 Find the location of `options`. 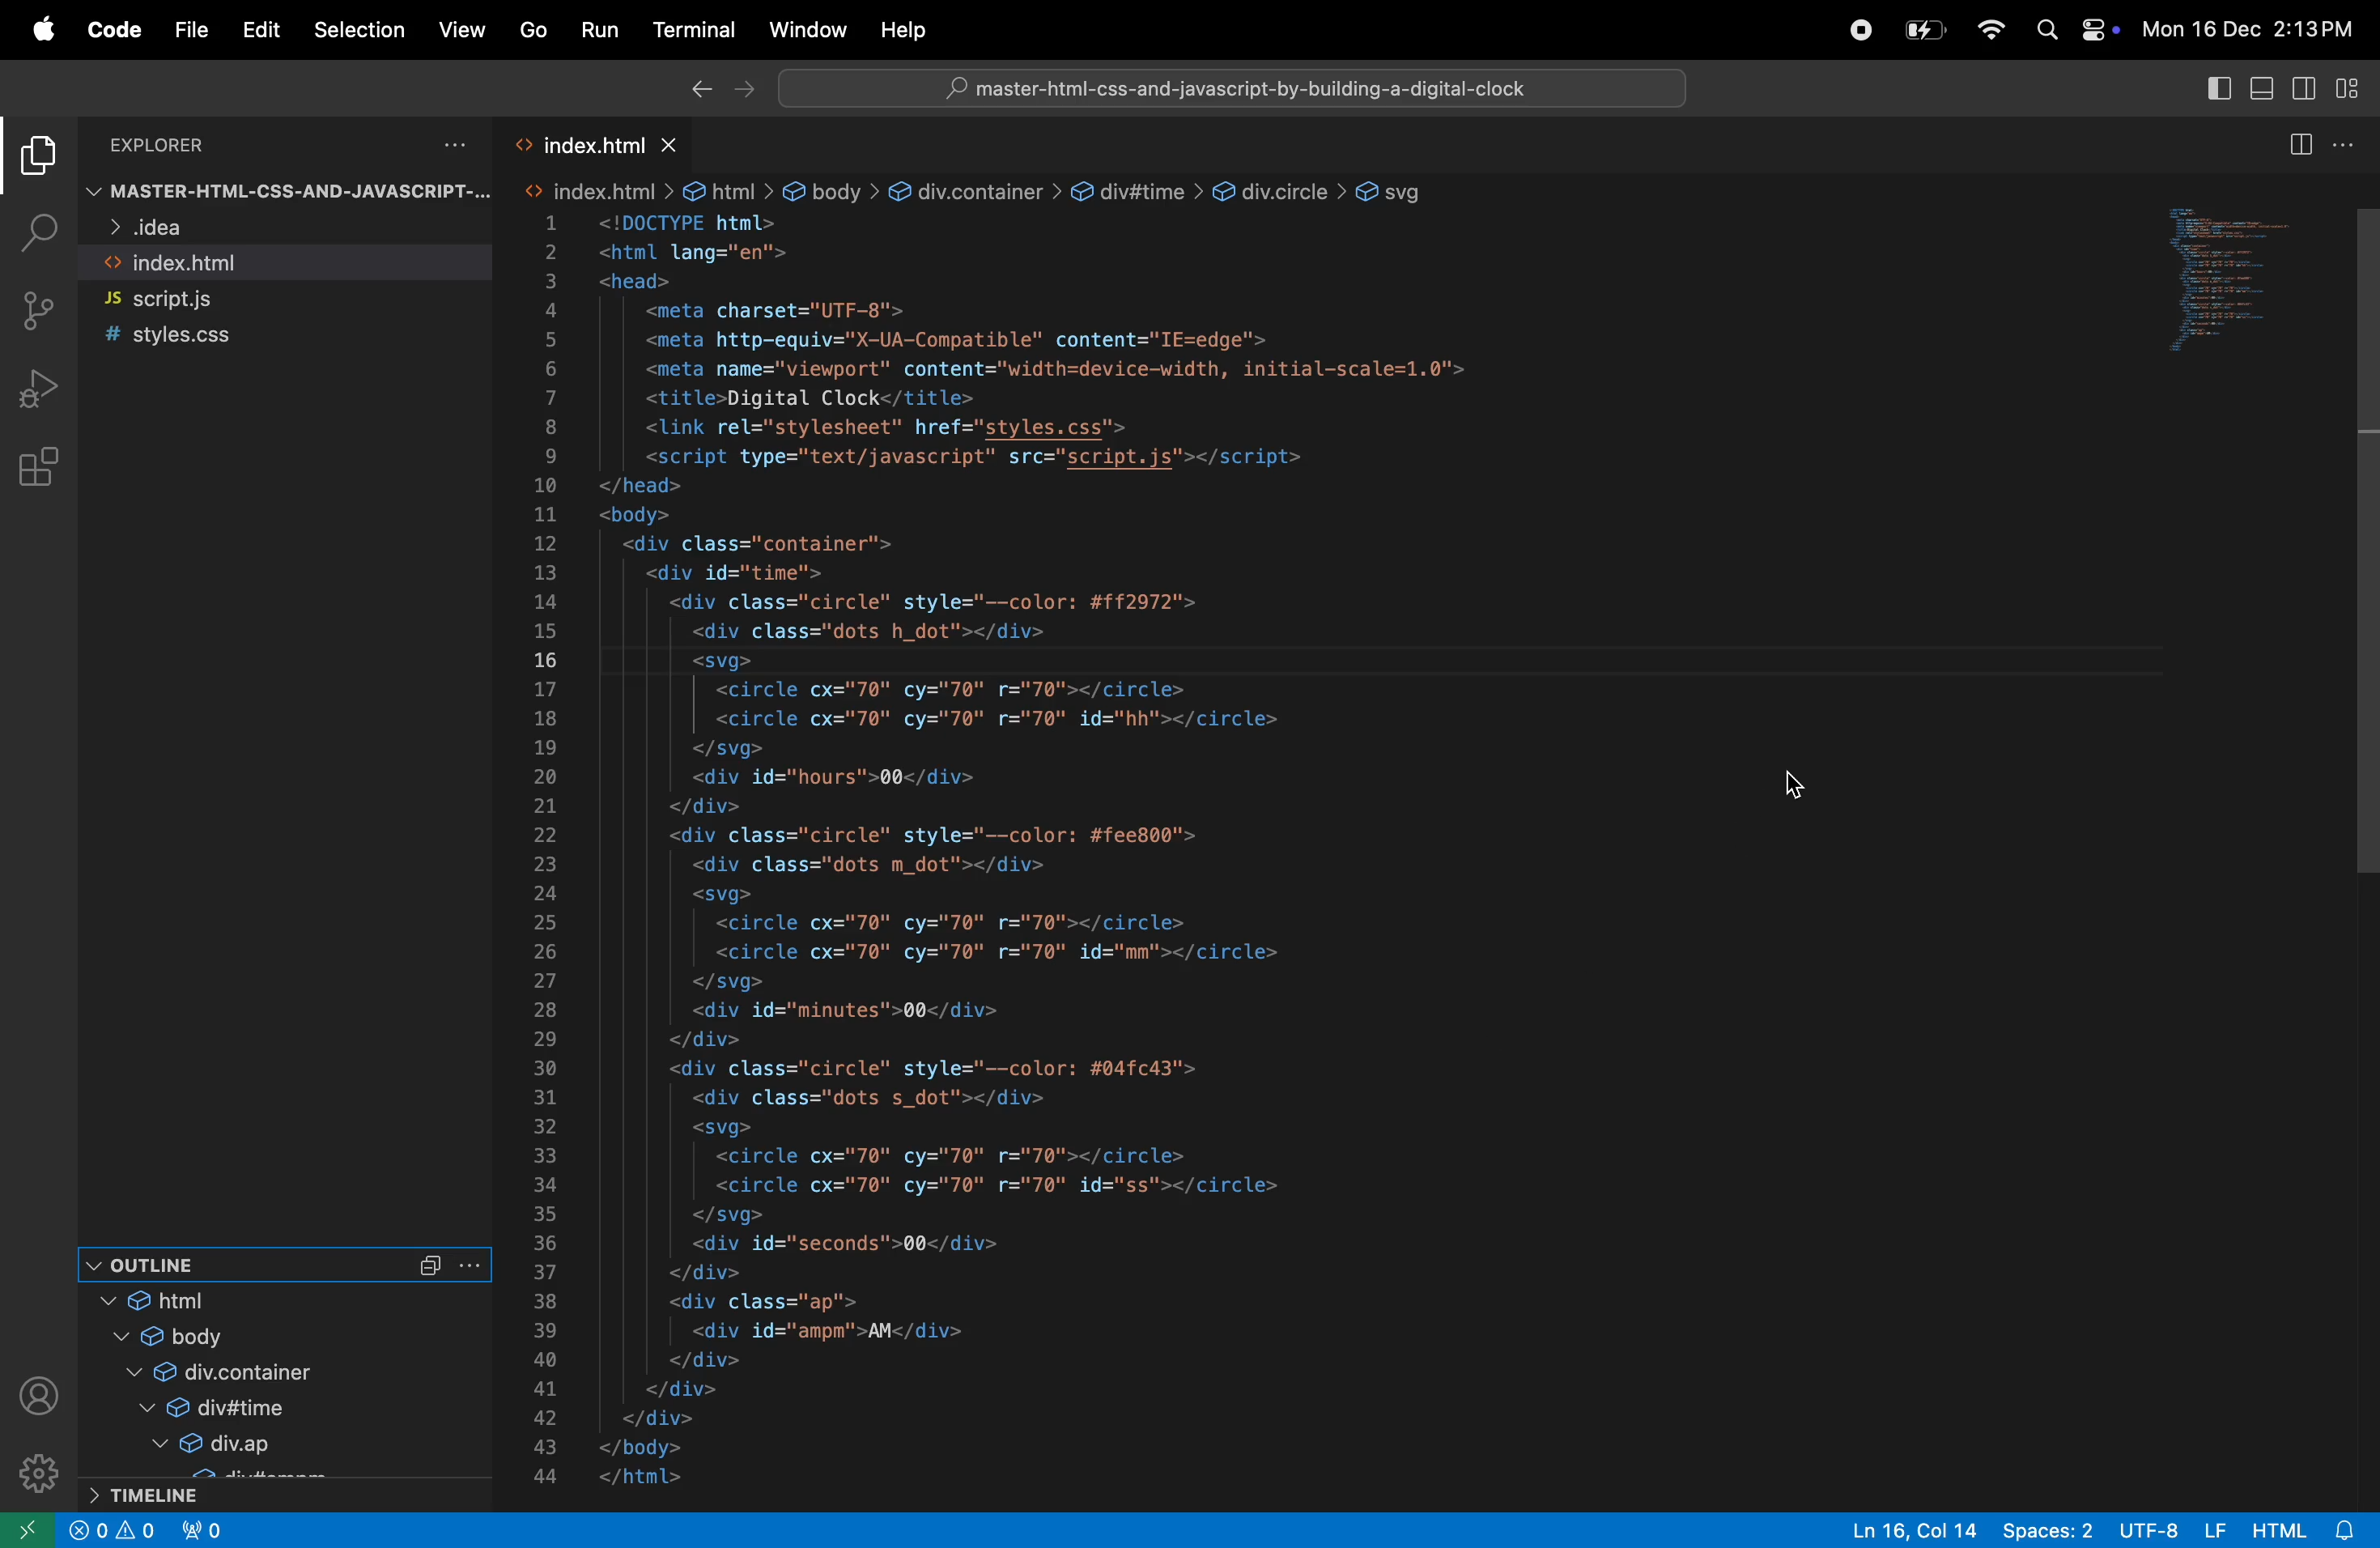

options is located at coordinates (447, 145).